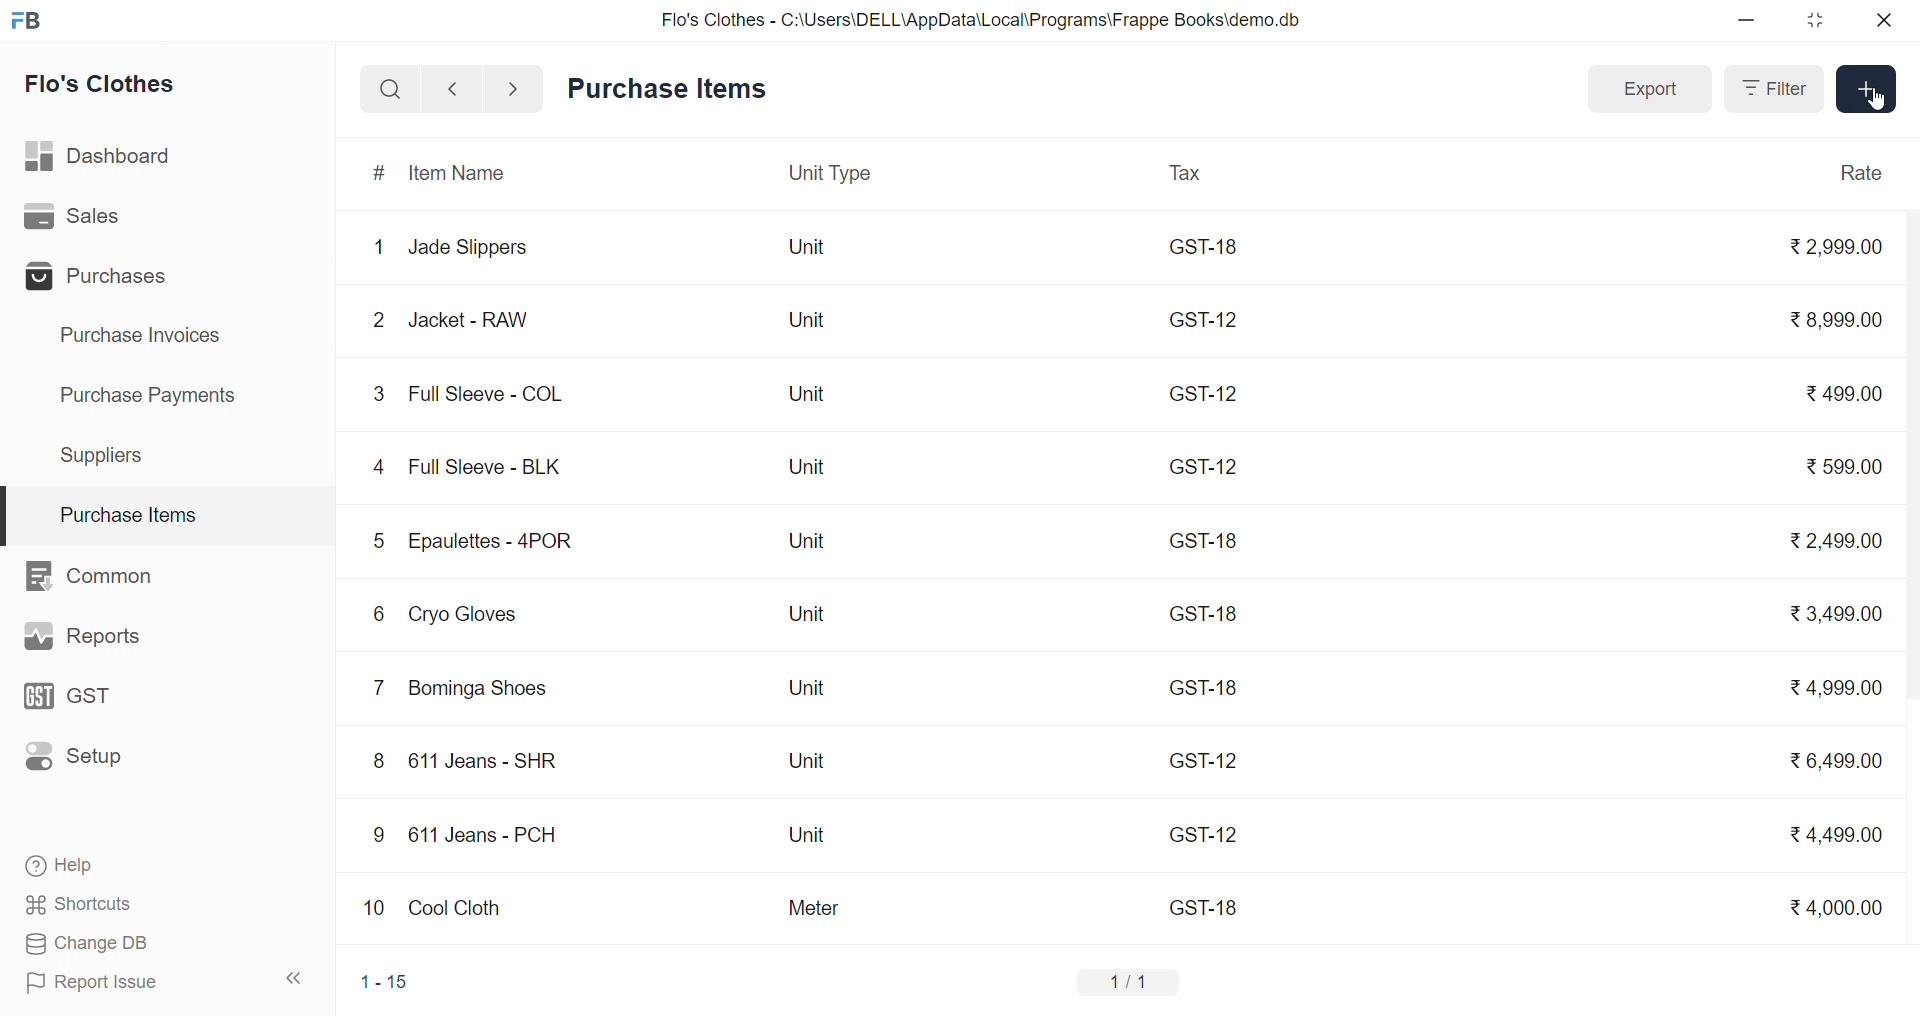 The width and height of the screenshot is (1920, 1016). Describe the element at coordinates (26, 21) in the screenshot. I see `logo` at that location.